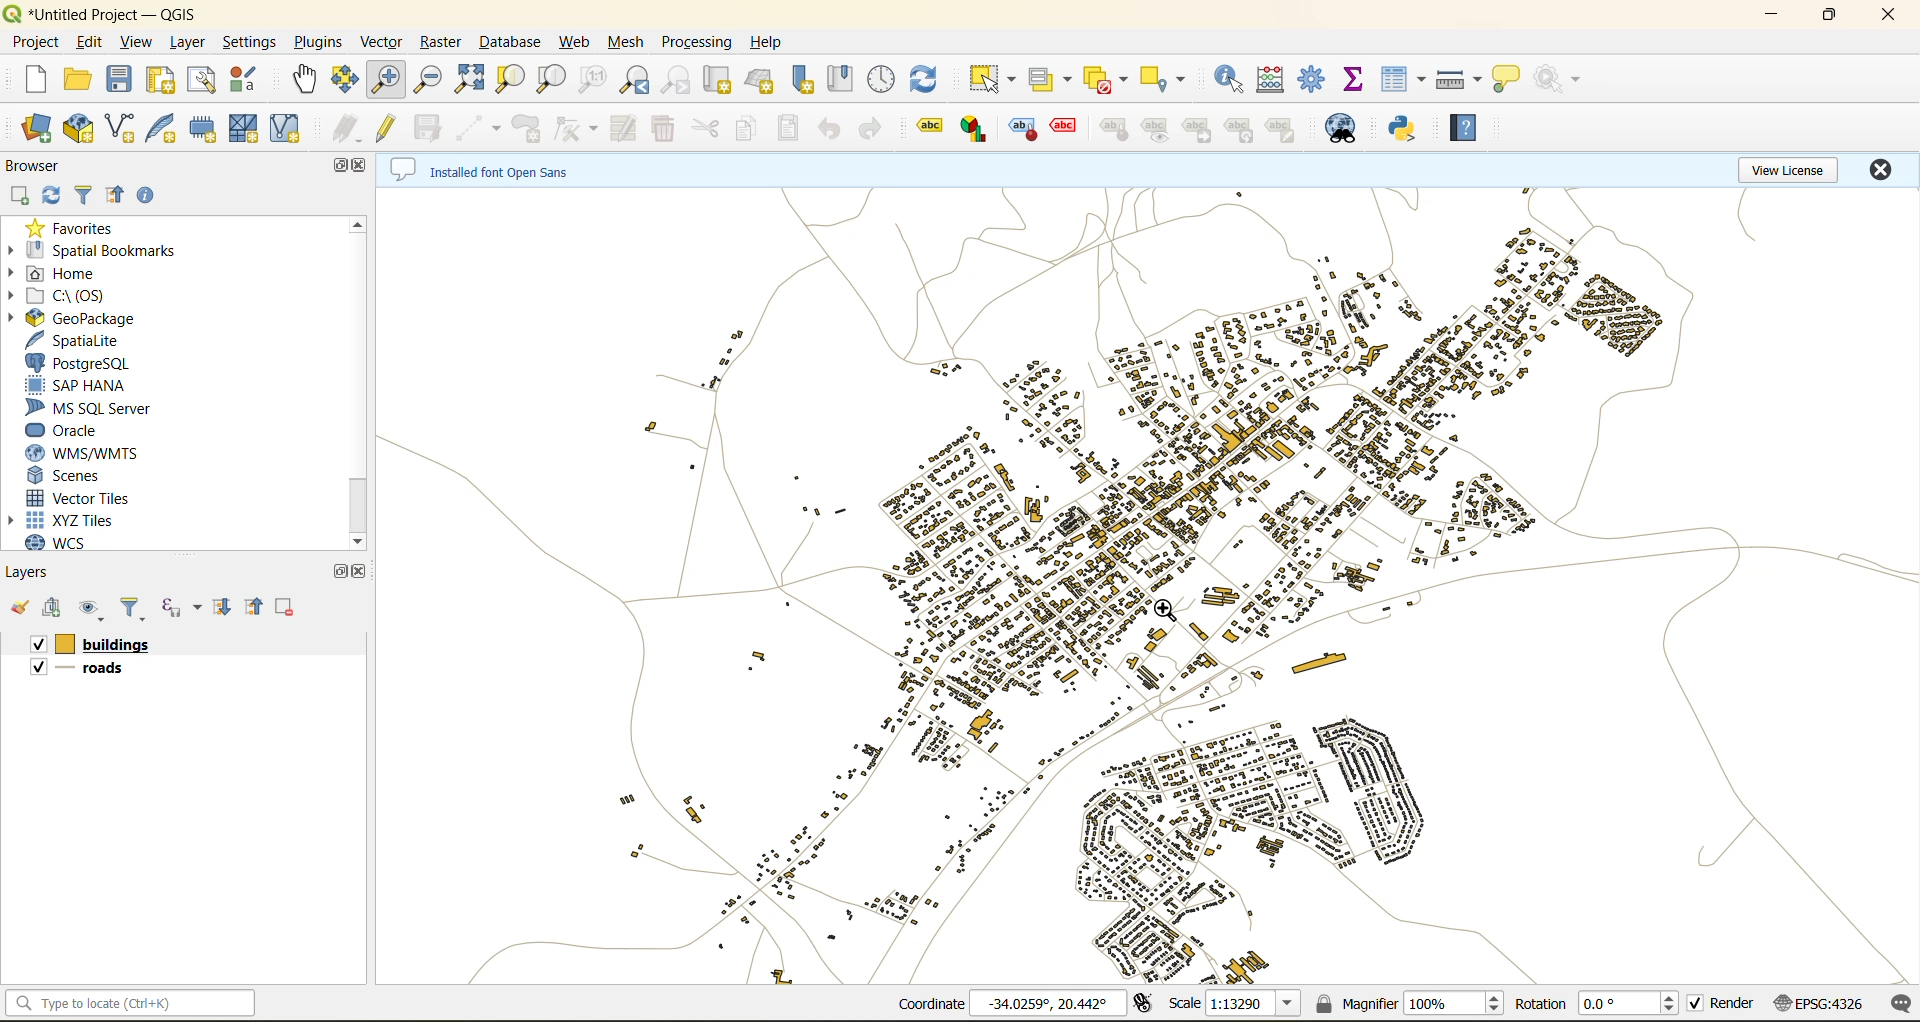 The height and width of the screenshot is (1022, 1920). Describe the element at coordinates (99, 250) in the screenshot. I see `spatial bookmarks` at that location.